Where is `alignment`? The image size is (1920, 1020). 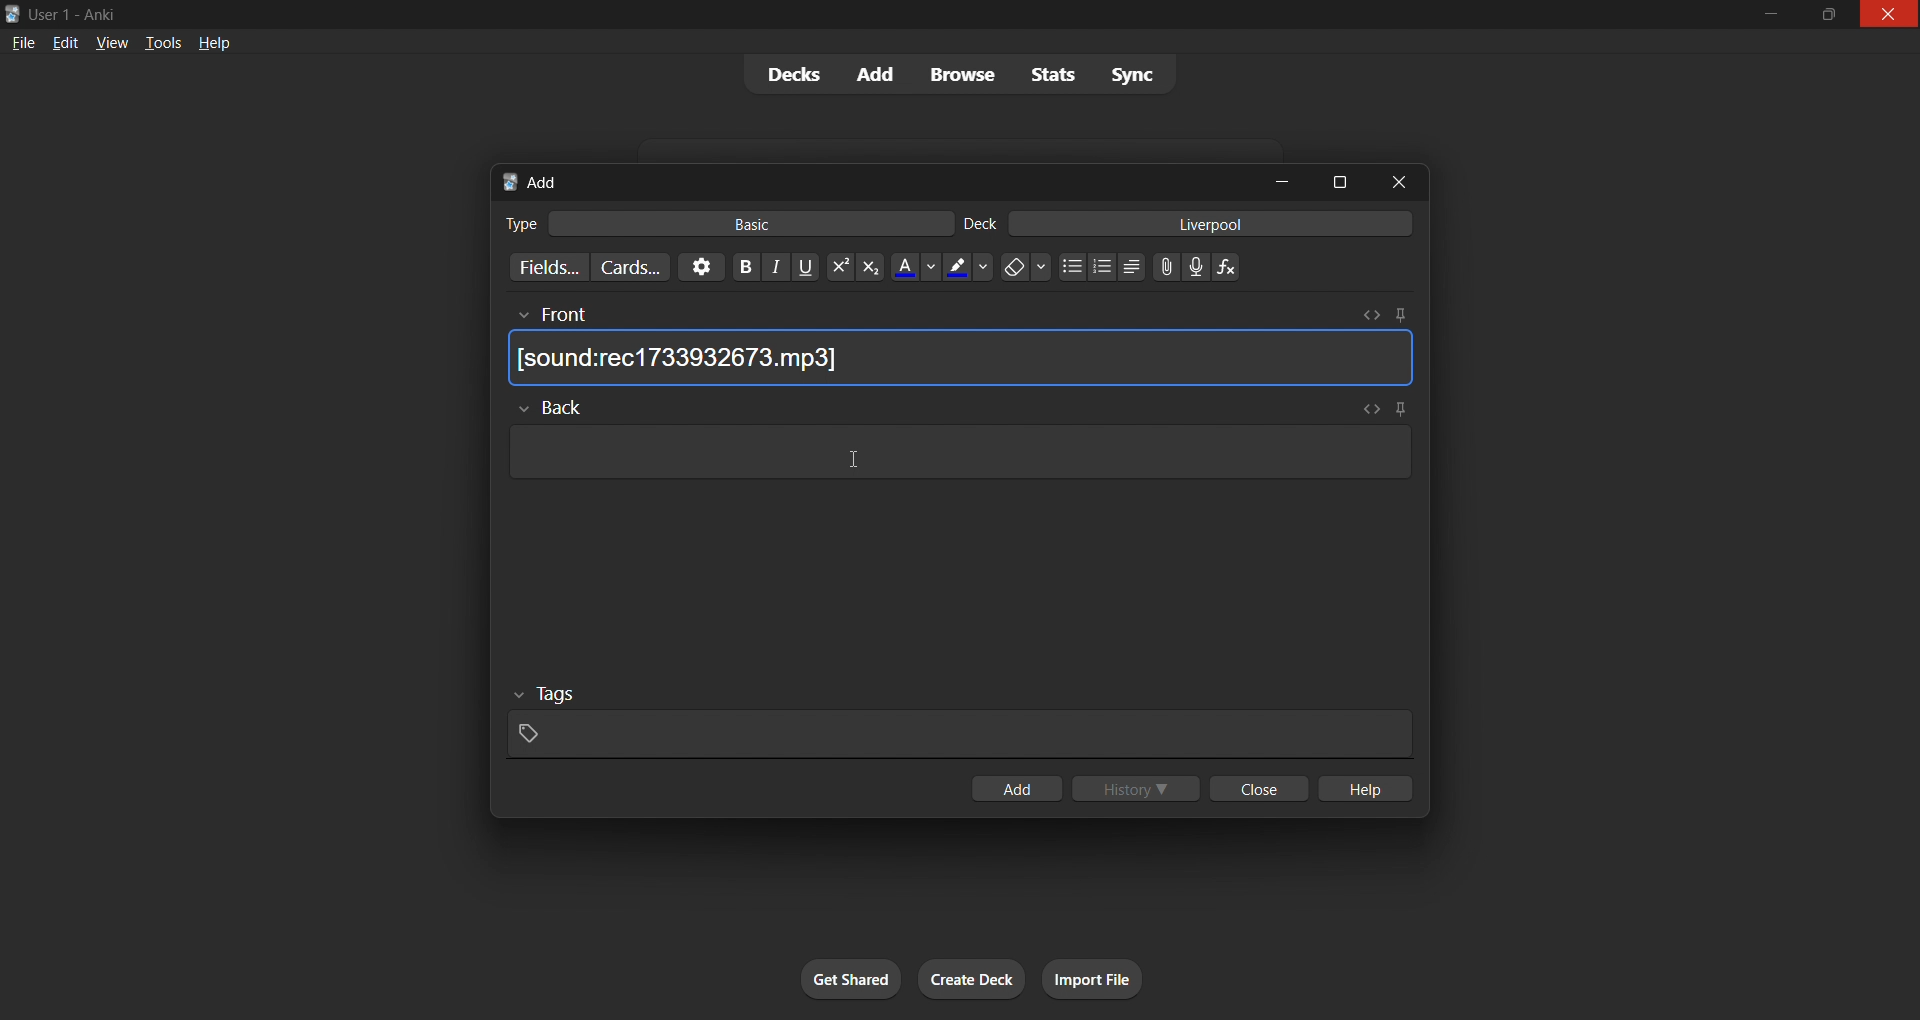 alignment is located at coordinates (1134, 266).